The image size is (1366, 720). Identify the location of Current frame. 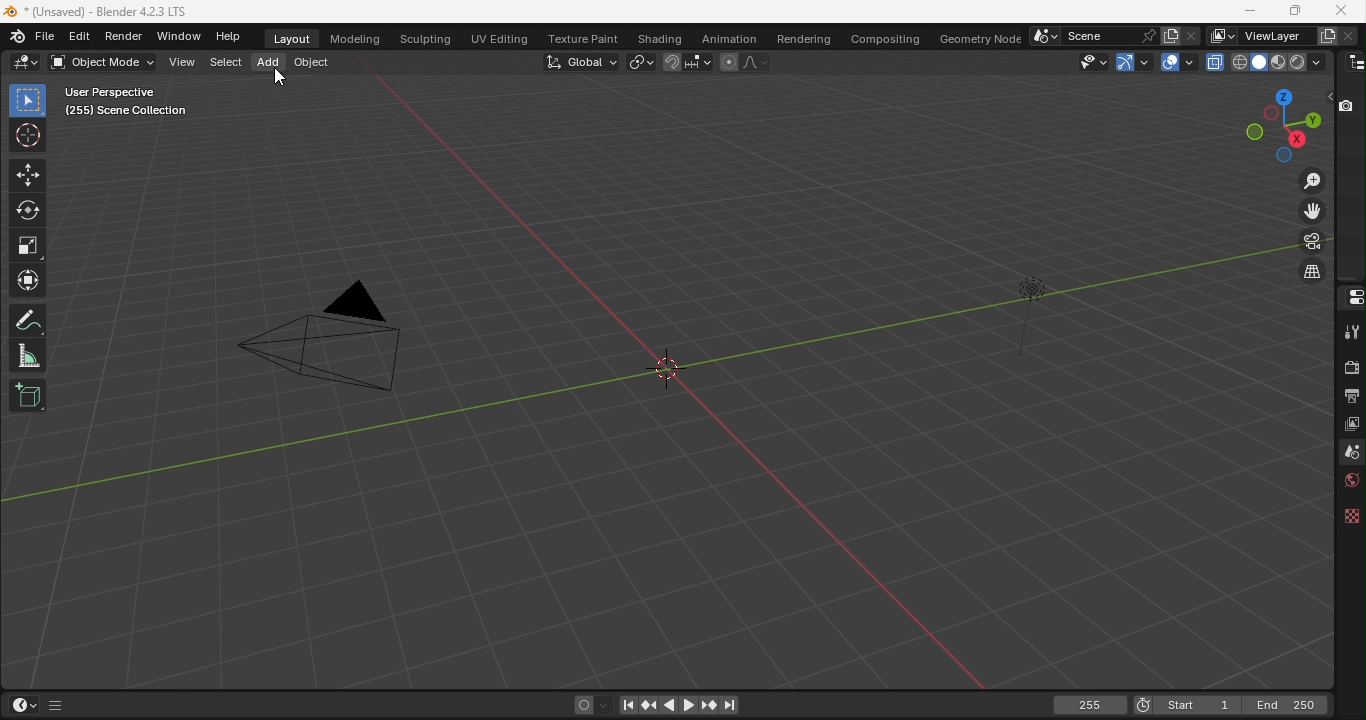
(1092, 705).